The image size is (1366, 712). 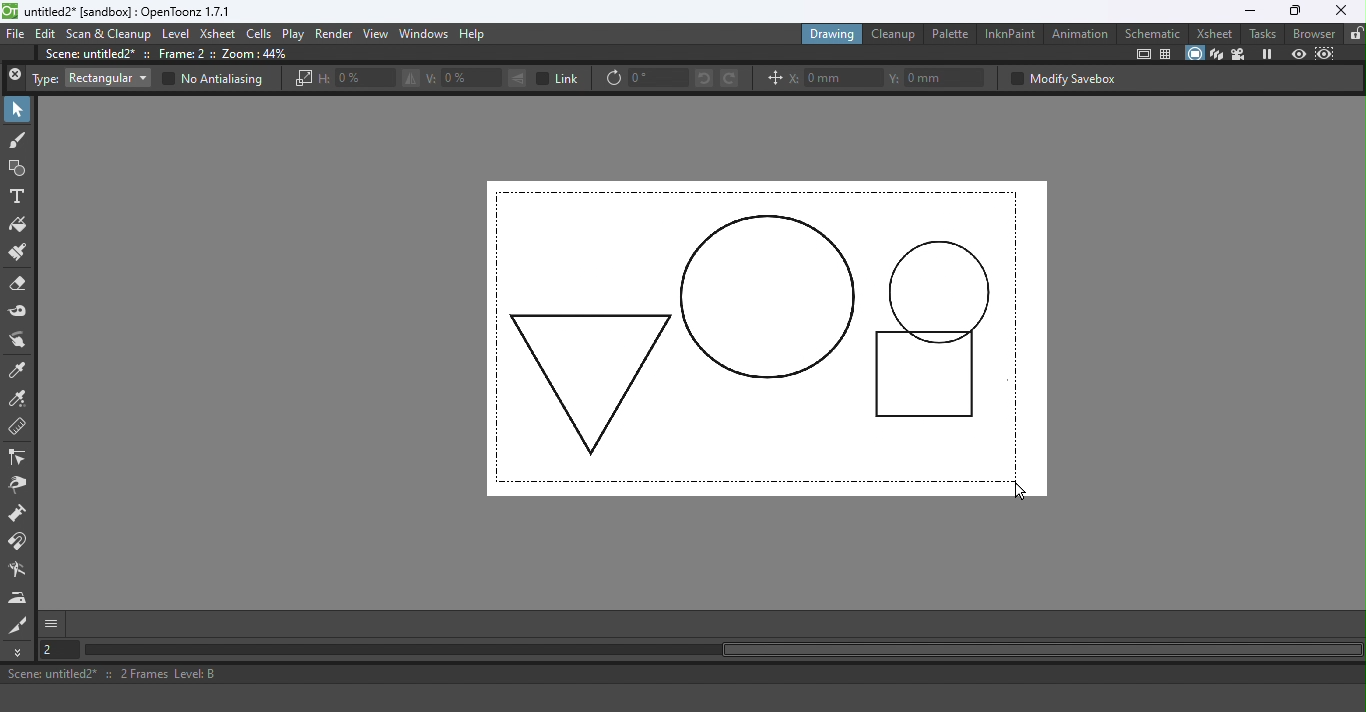 What do you see at coordinates (177, 55) in the screenshot?
I see `Scene: untitle2* :: Frame: 2 :: Zoom:44%` at bounding box center [177, 55].